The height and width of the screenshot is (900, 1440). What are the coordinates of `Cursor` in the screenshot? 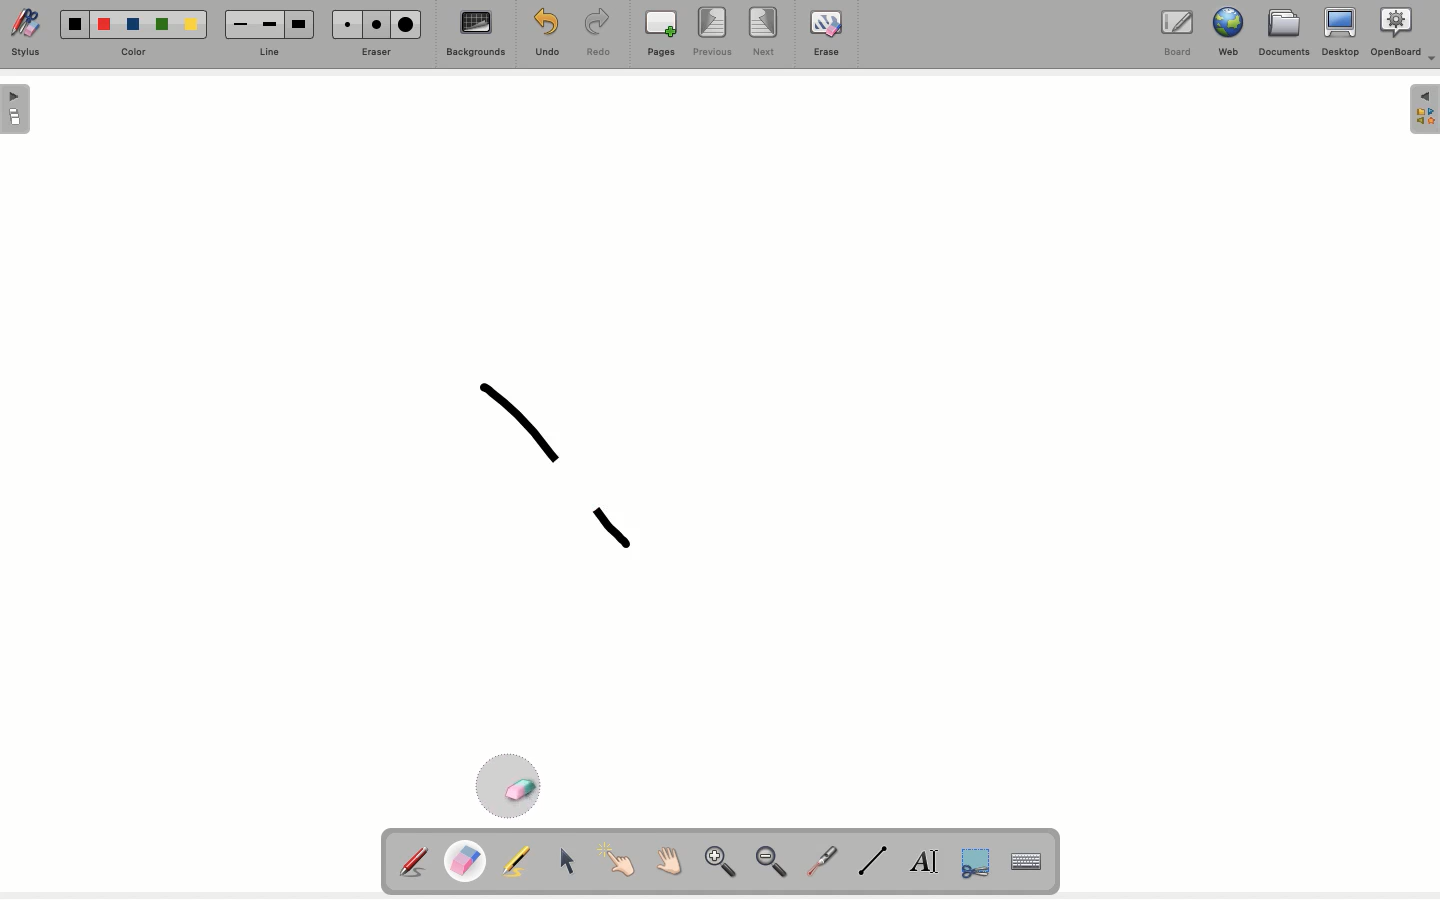 It's located at (565, 858).